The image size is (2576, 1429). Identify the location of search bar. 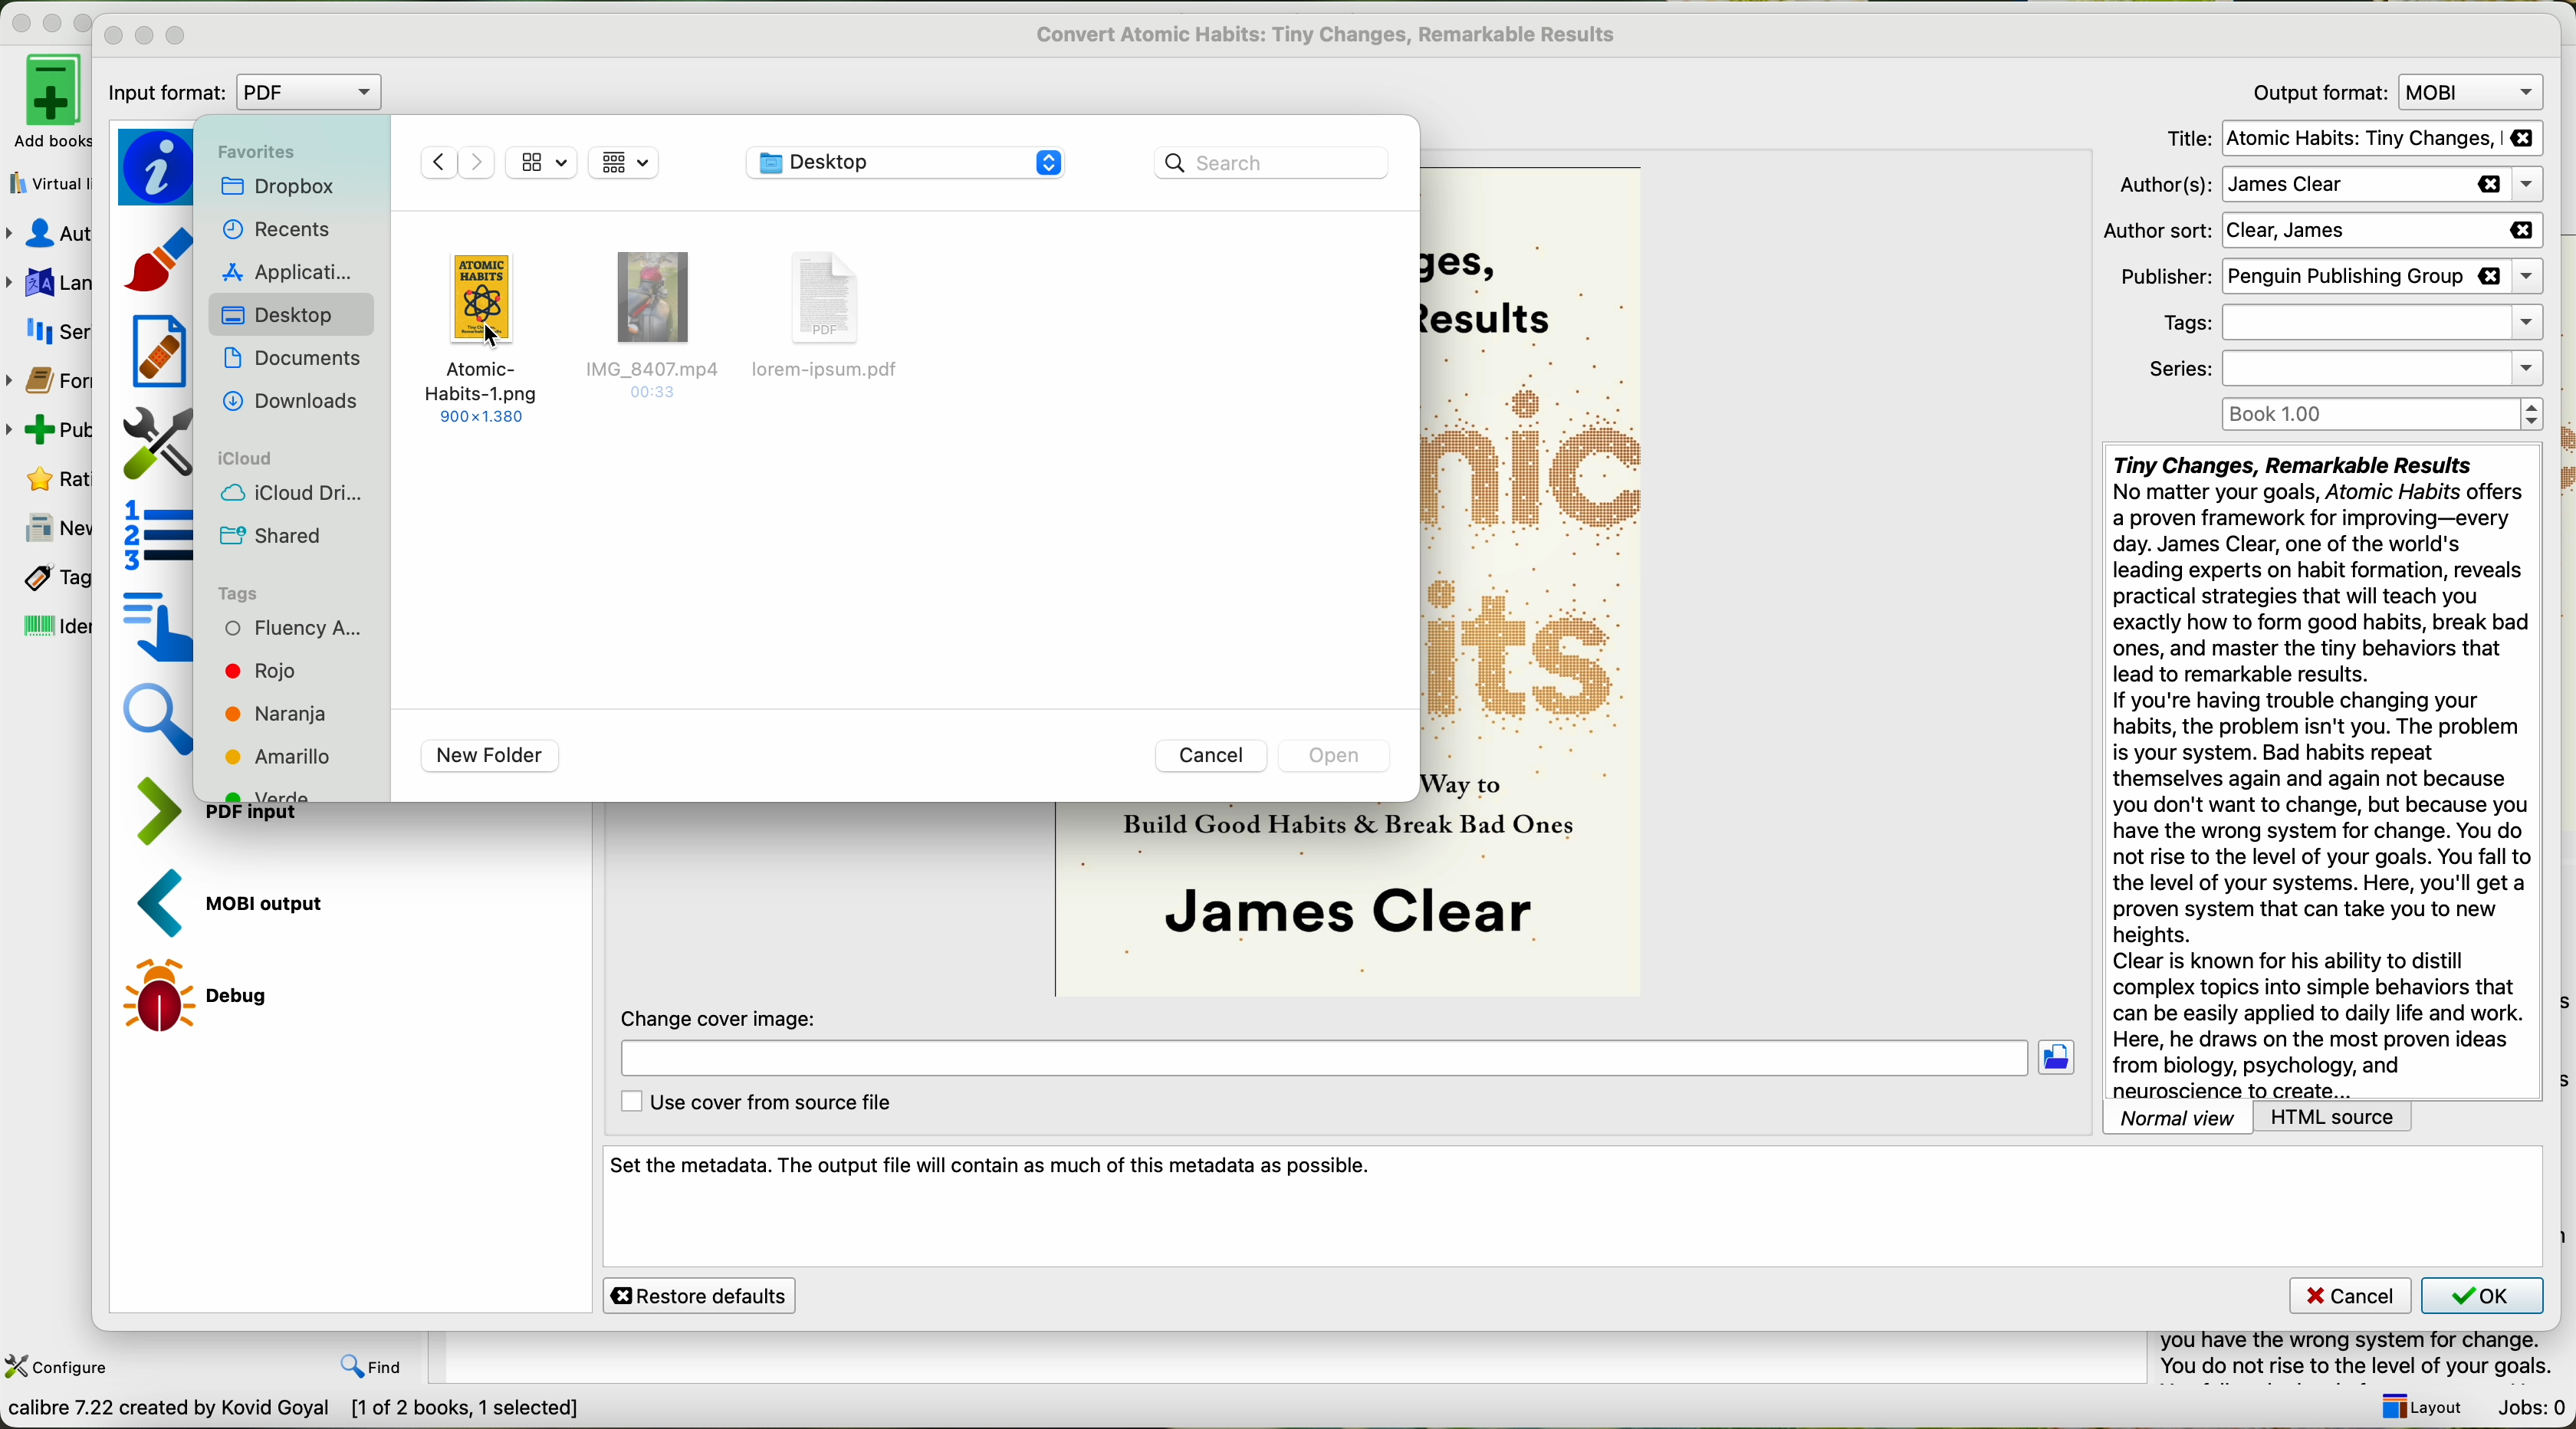
(1274, 161).